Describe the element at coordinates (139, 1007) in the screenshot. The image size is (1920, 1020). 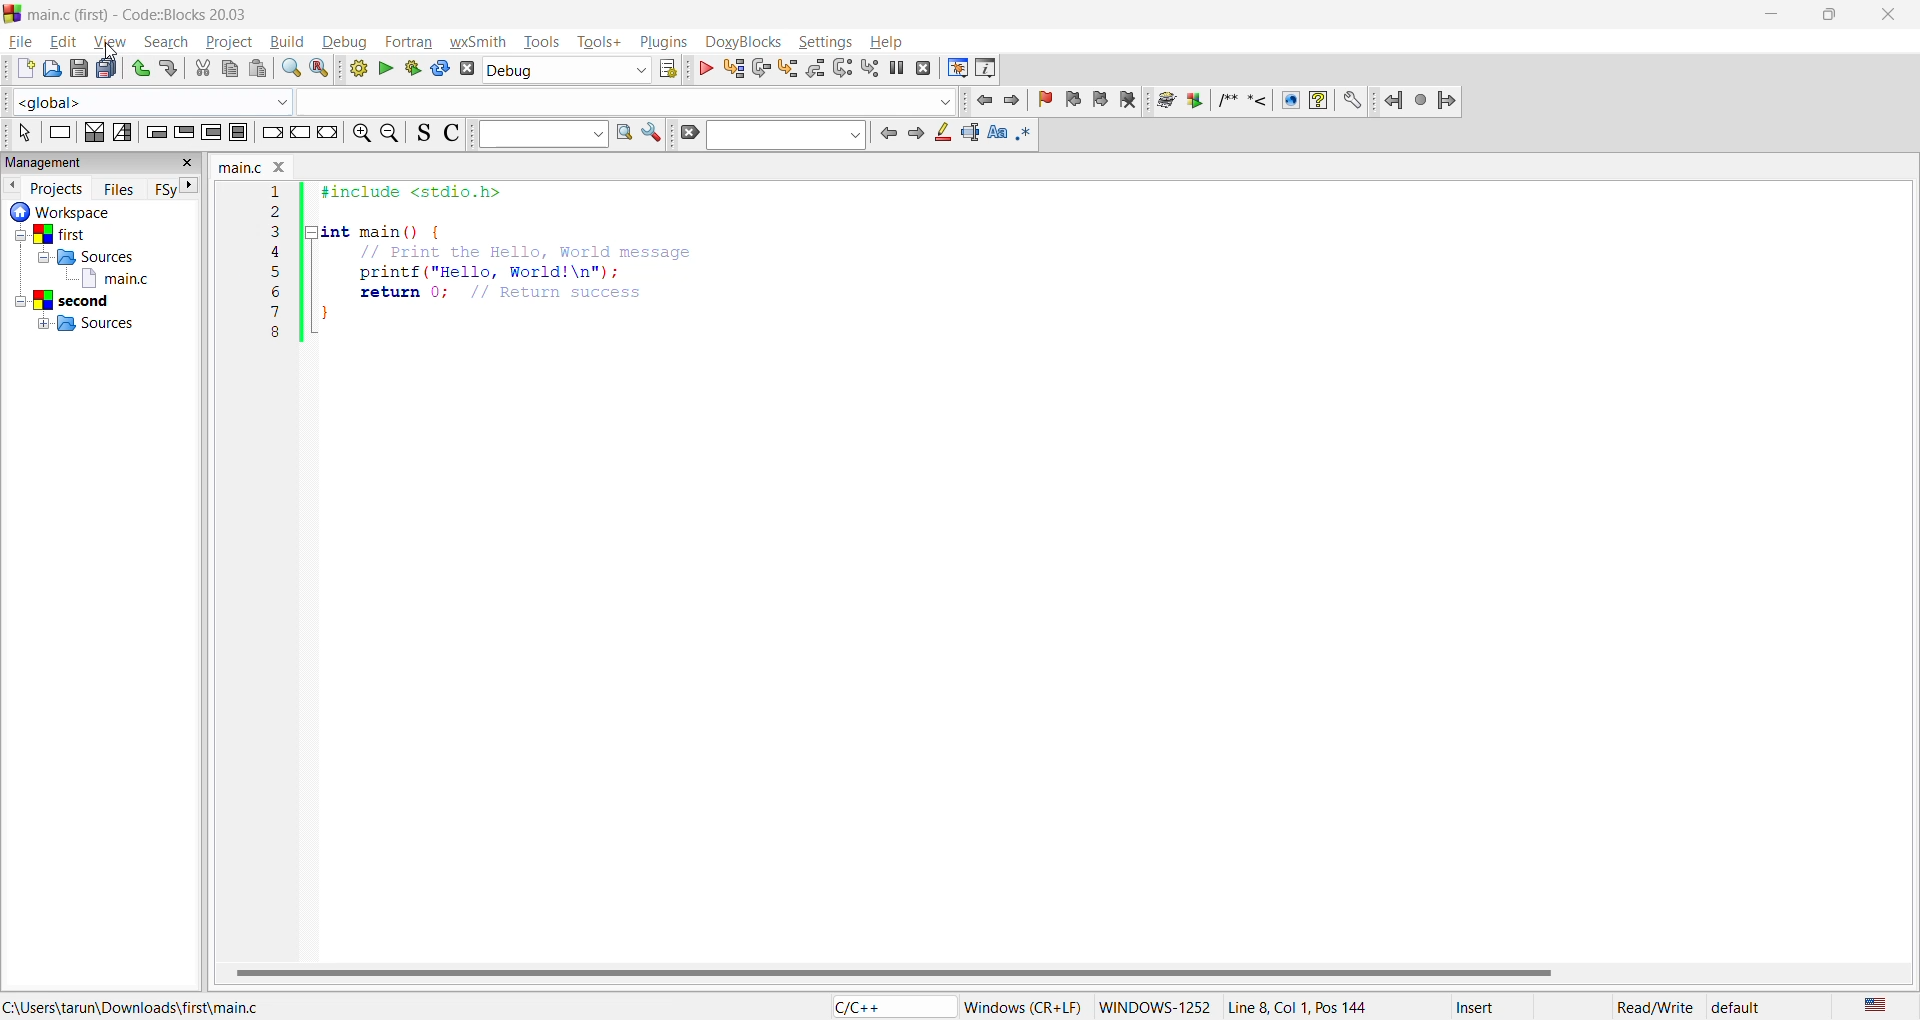
I see `file location` at that location.